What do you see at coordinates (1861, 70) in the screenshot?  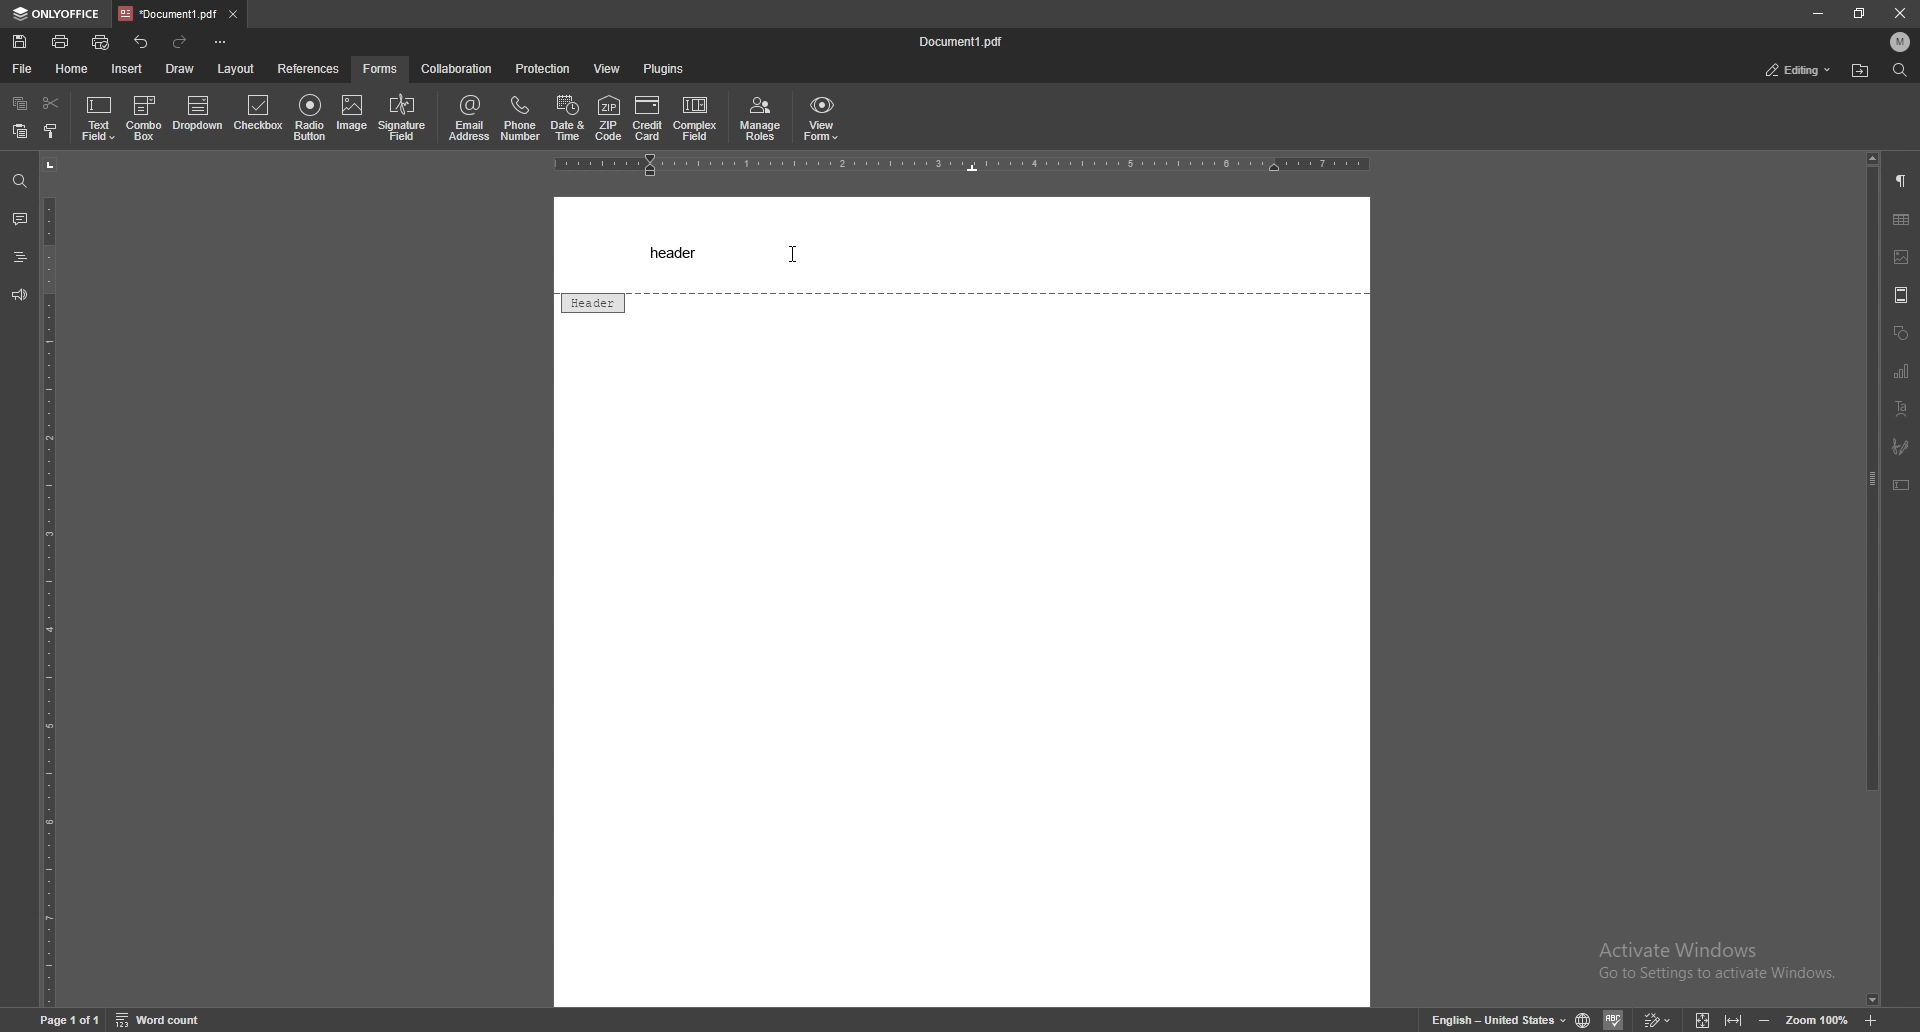 I see `find location` at bounding box center [1861, 70].